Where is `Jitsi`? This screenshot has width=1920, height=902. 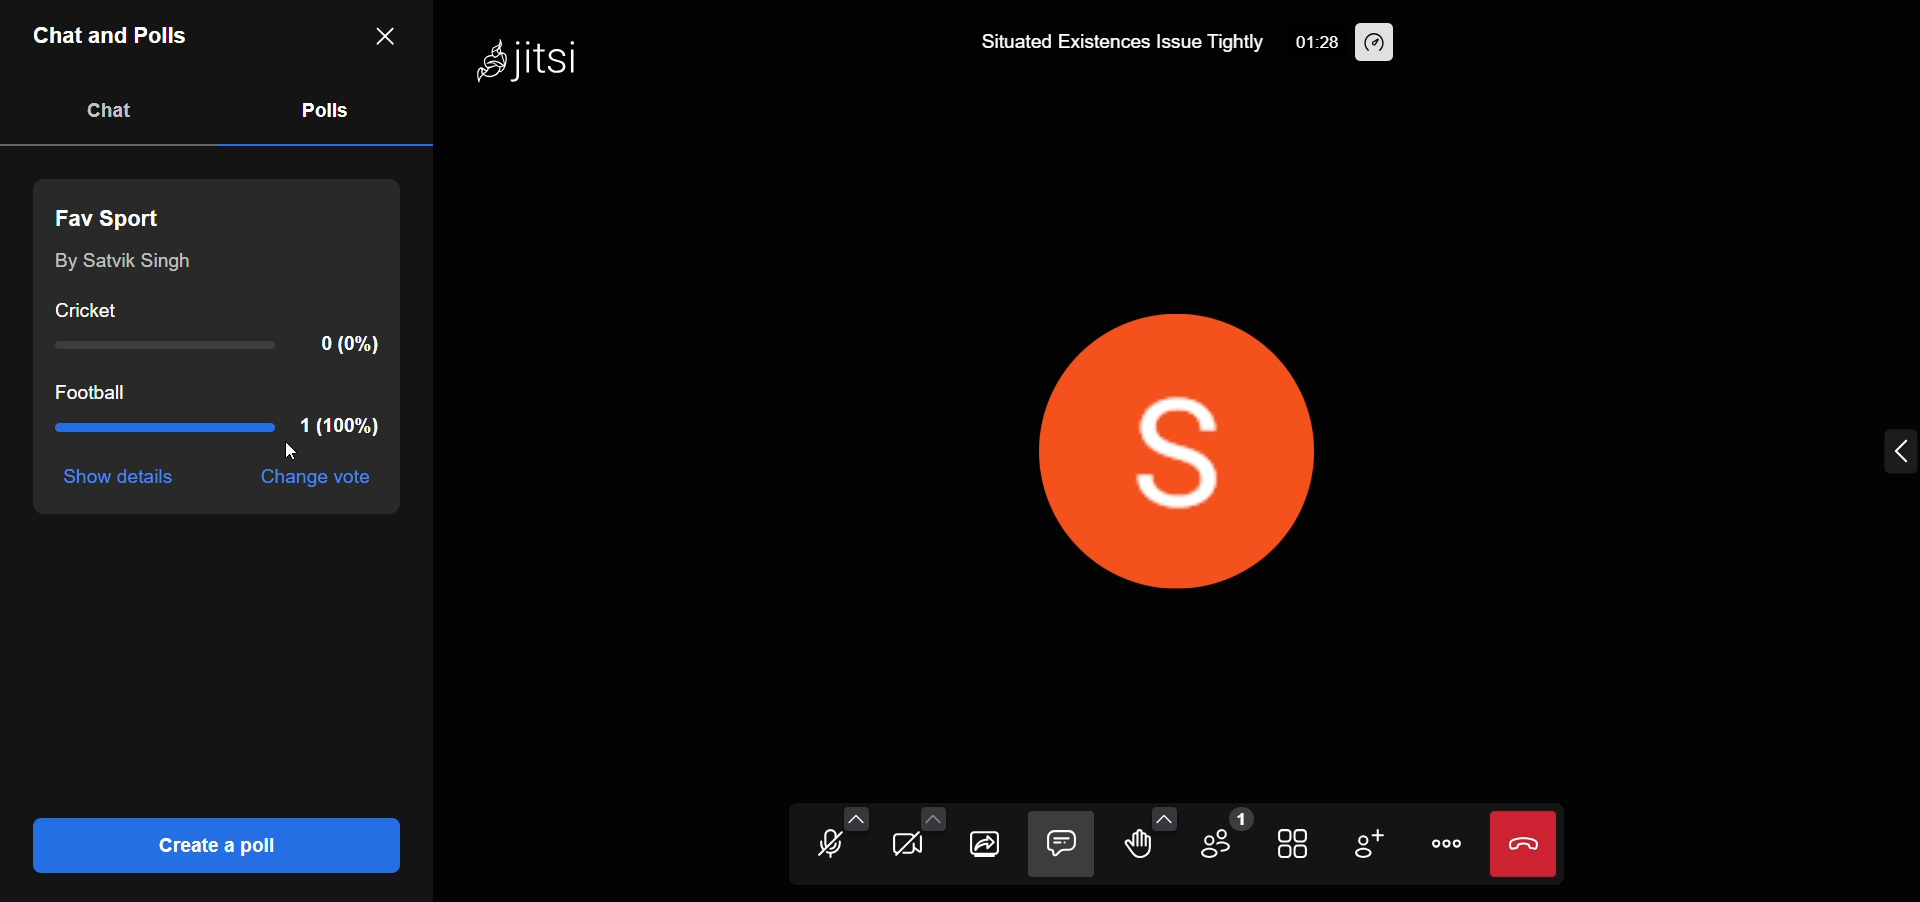
Jitsi is located at coordinates (532, 63).